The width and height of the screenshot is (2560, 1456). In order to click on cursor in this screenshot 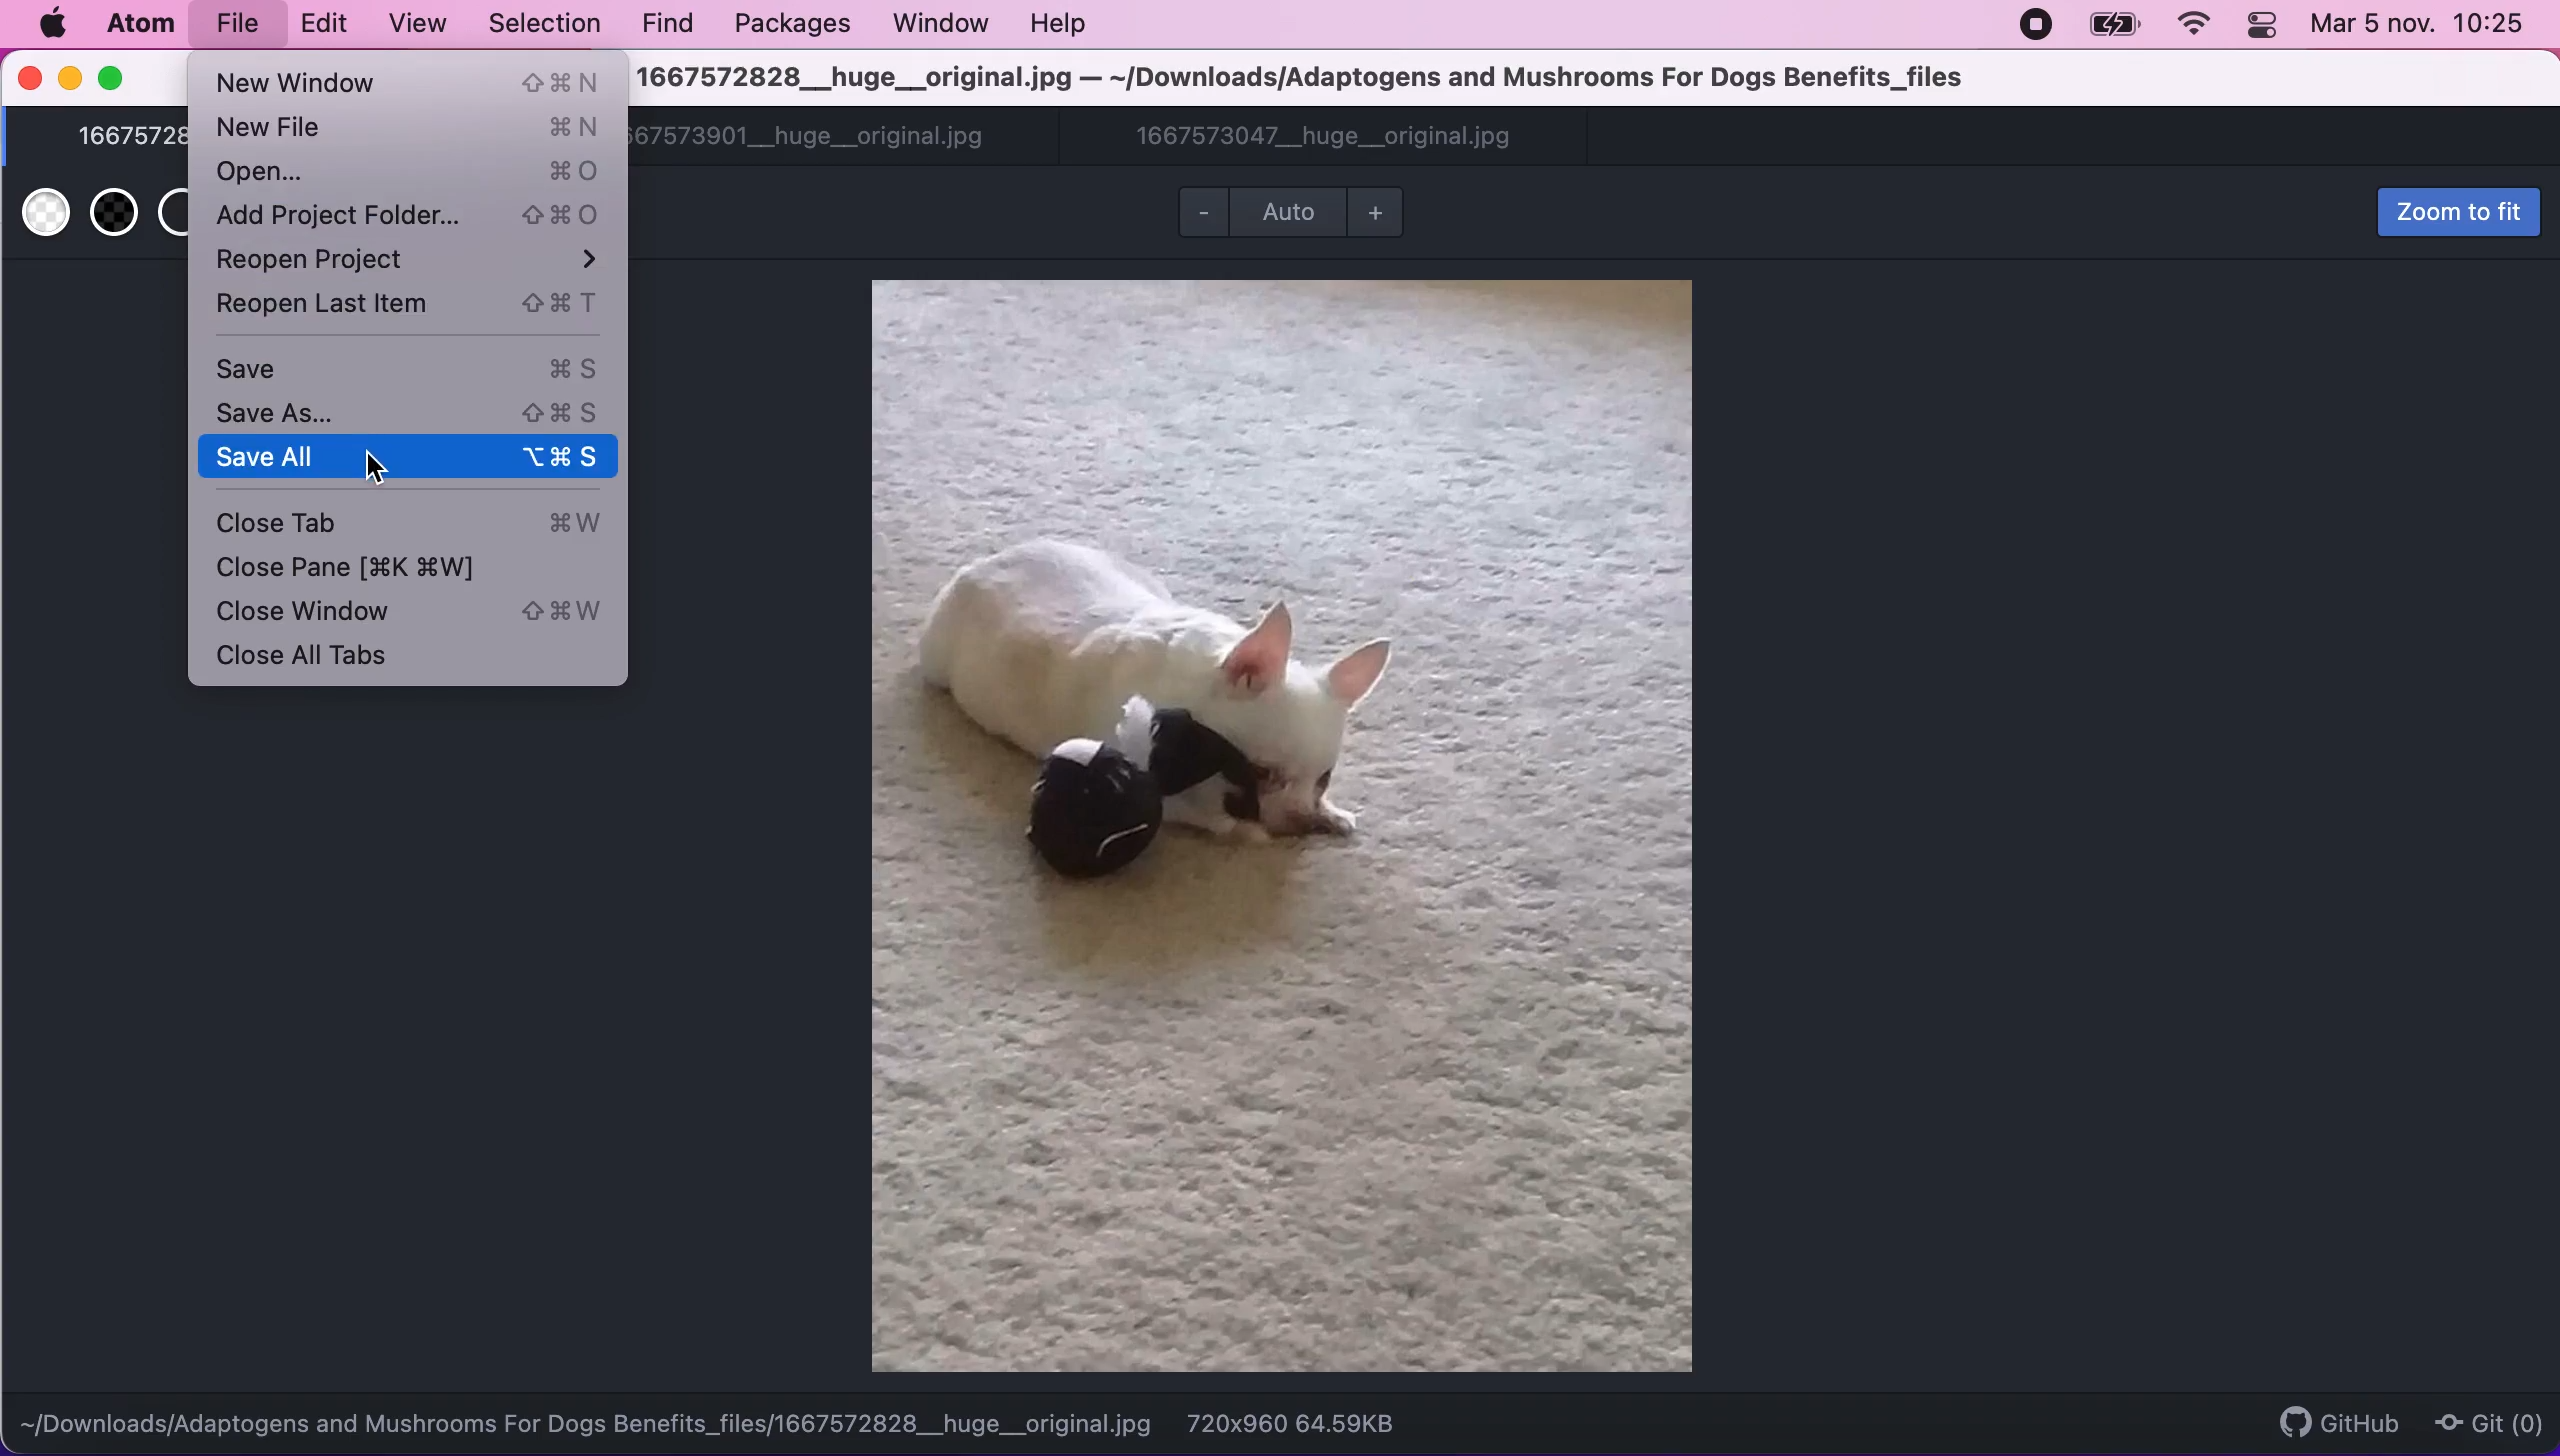, I will do `click(377, 470)`.